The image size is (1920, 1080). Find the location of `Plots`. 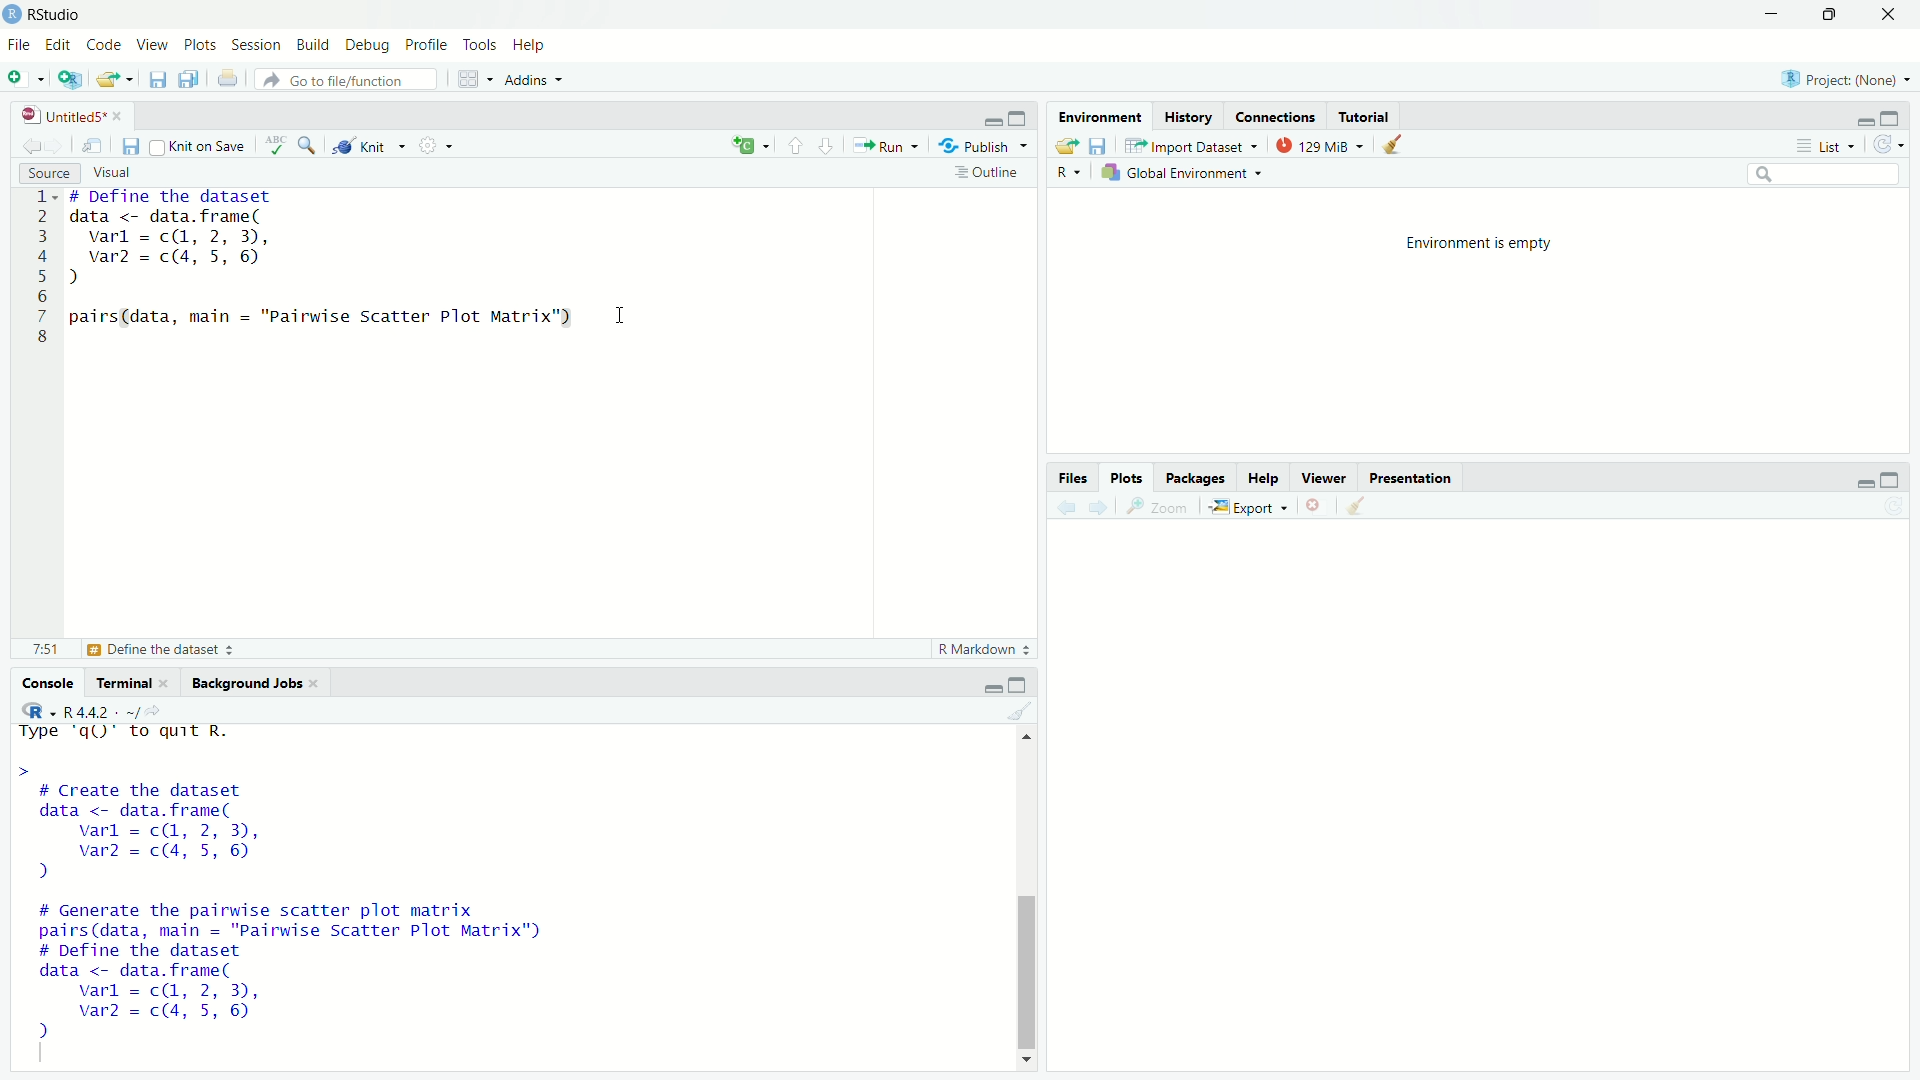

Plots is located at coordinates (1128, 477).